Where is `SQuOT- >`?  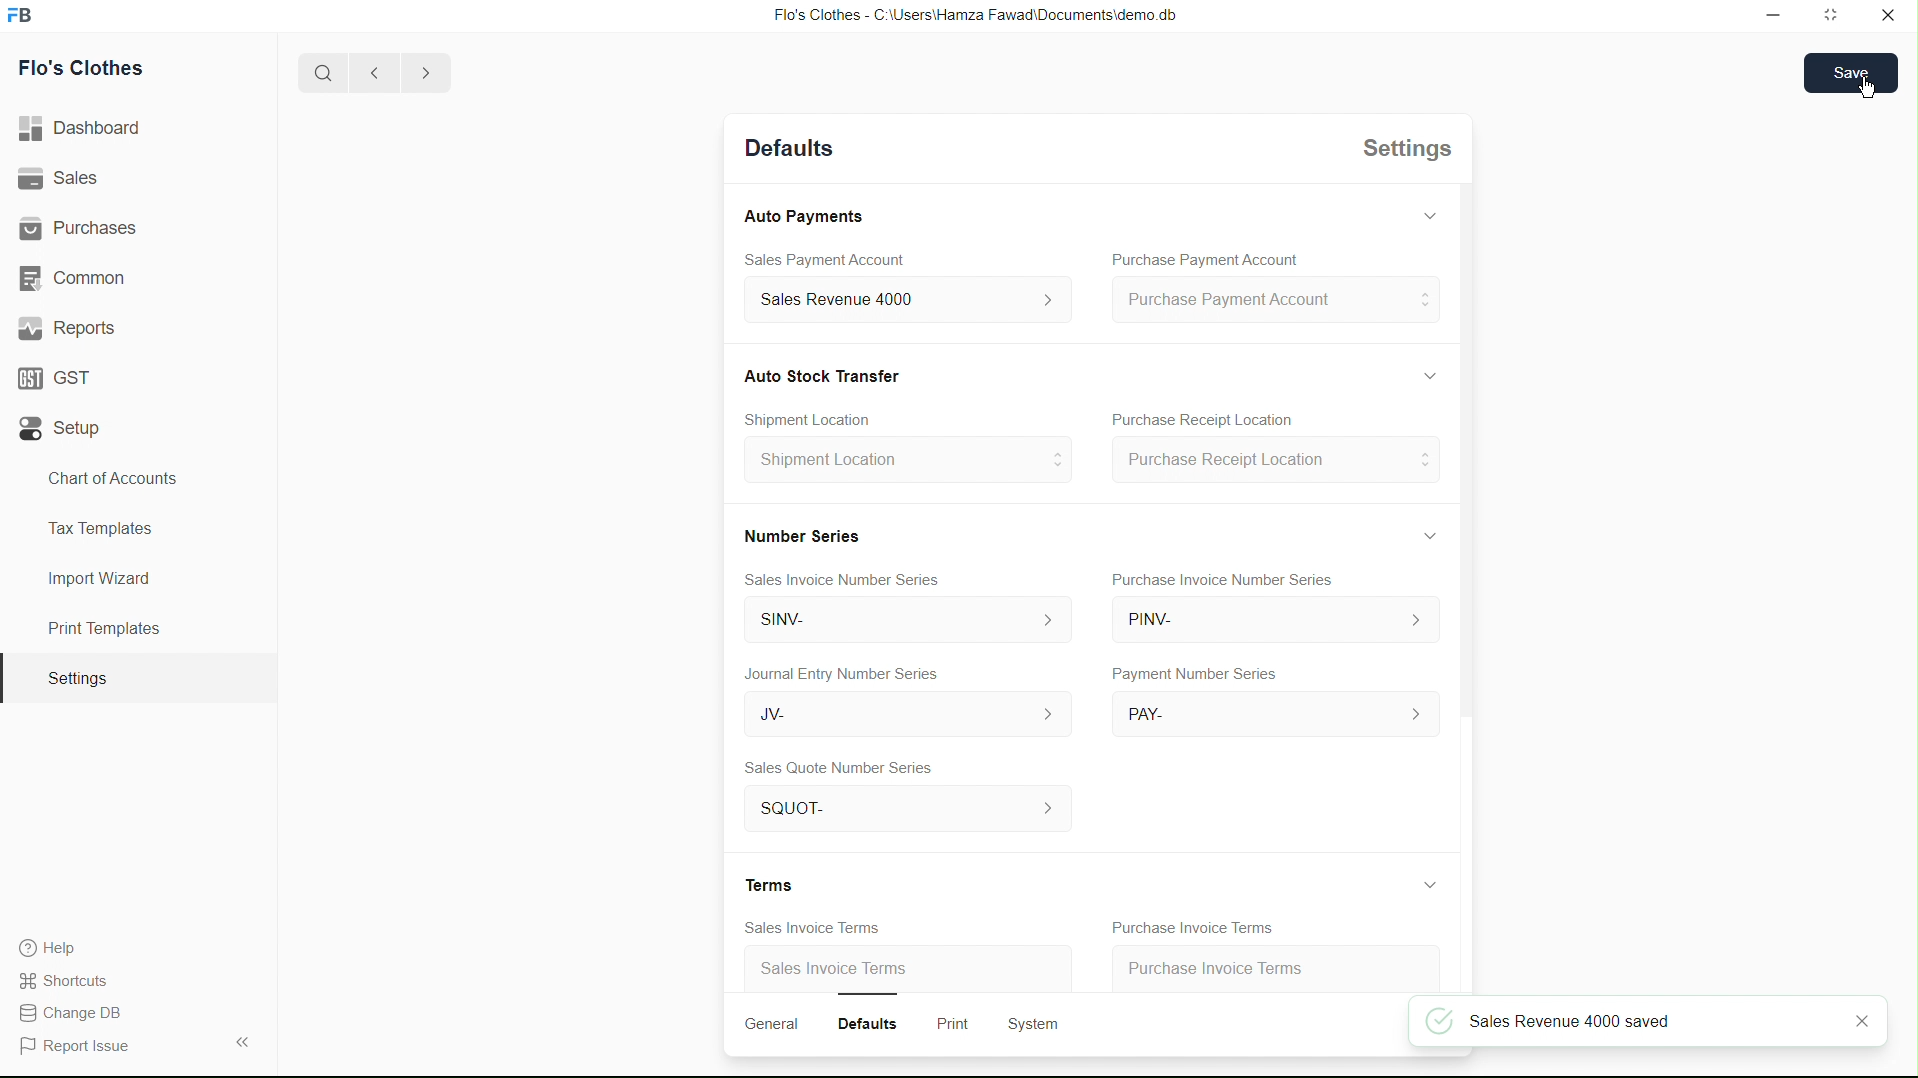
SQuOT- > is located at coordinates (894, 809).